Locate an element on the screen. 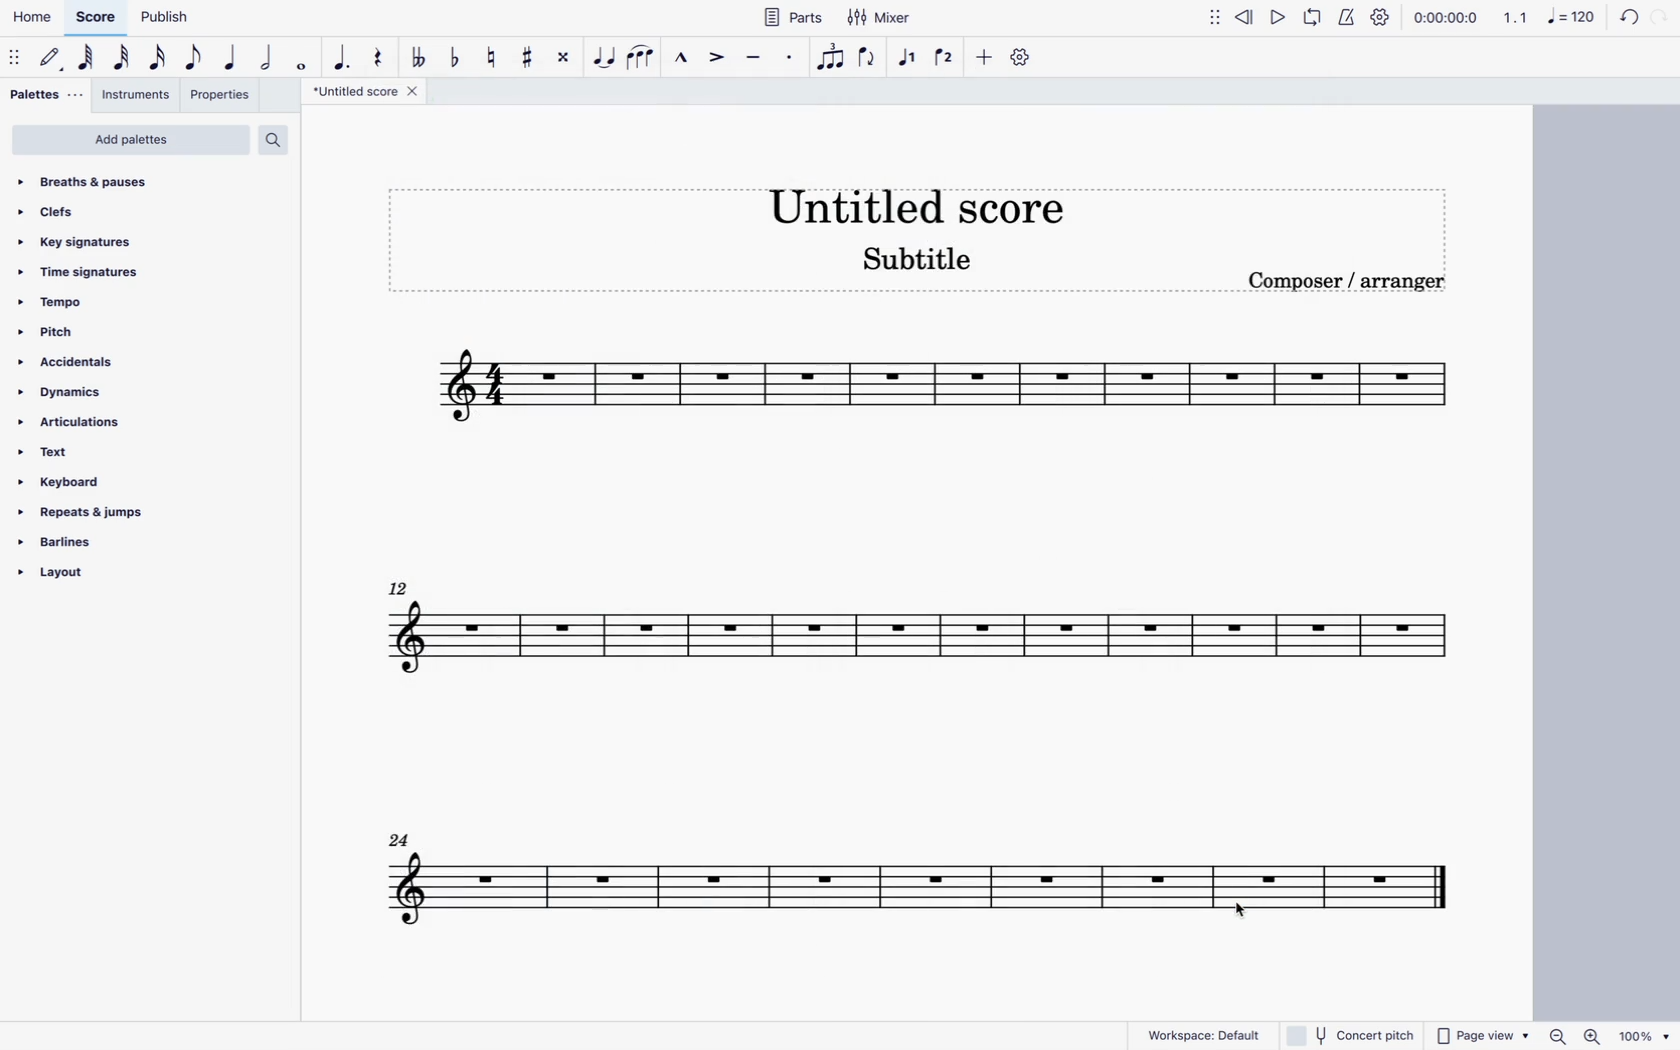 This screenshot has width=1680, height=1050. notify is located at coordinates (1346, 14).